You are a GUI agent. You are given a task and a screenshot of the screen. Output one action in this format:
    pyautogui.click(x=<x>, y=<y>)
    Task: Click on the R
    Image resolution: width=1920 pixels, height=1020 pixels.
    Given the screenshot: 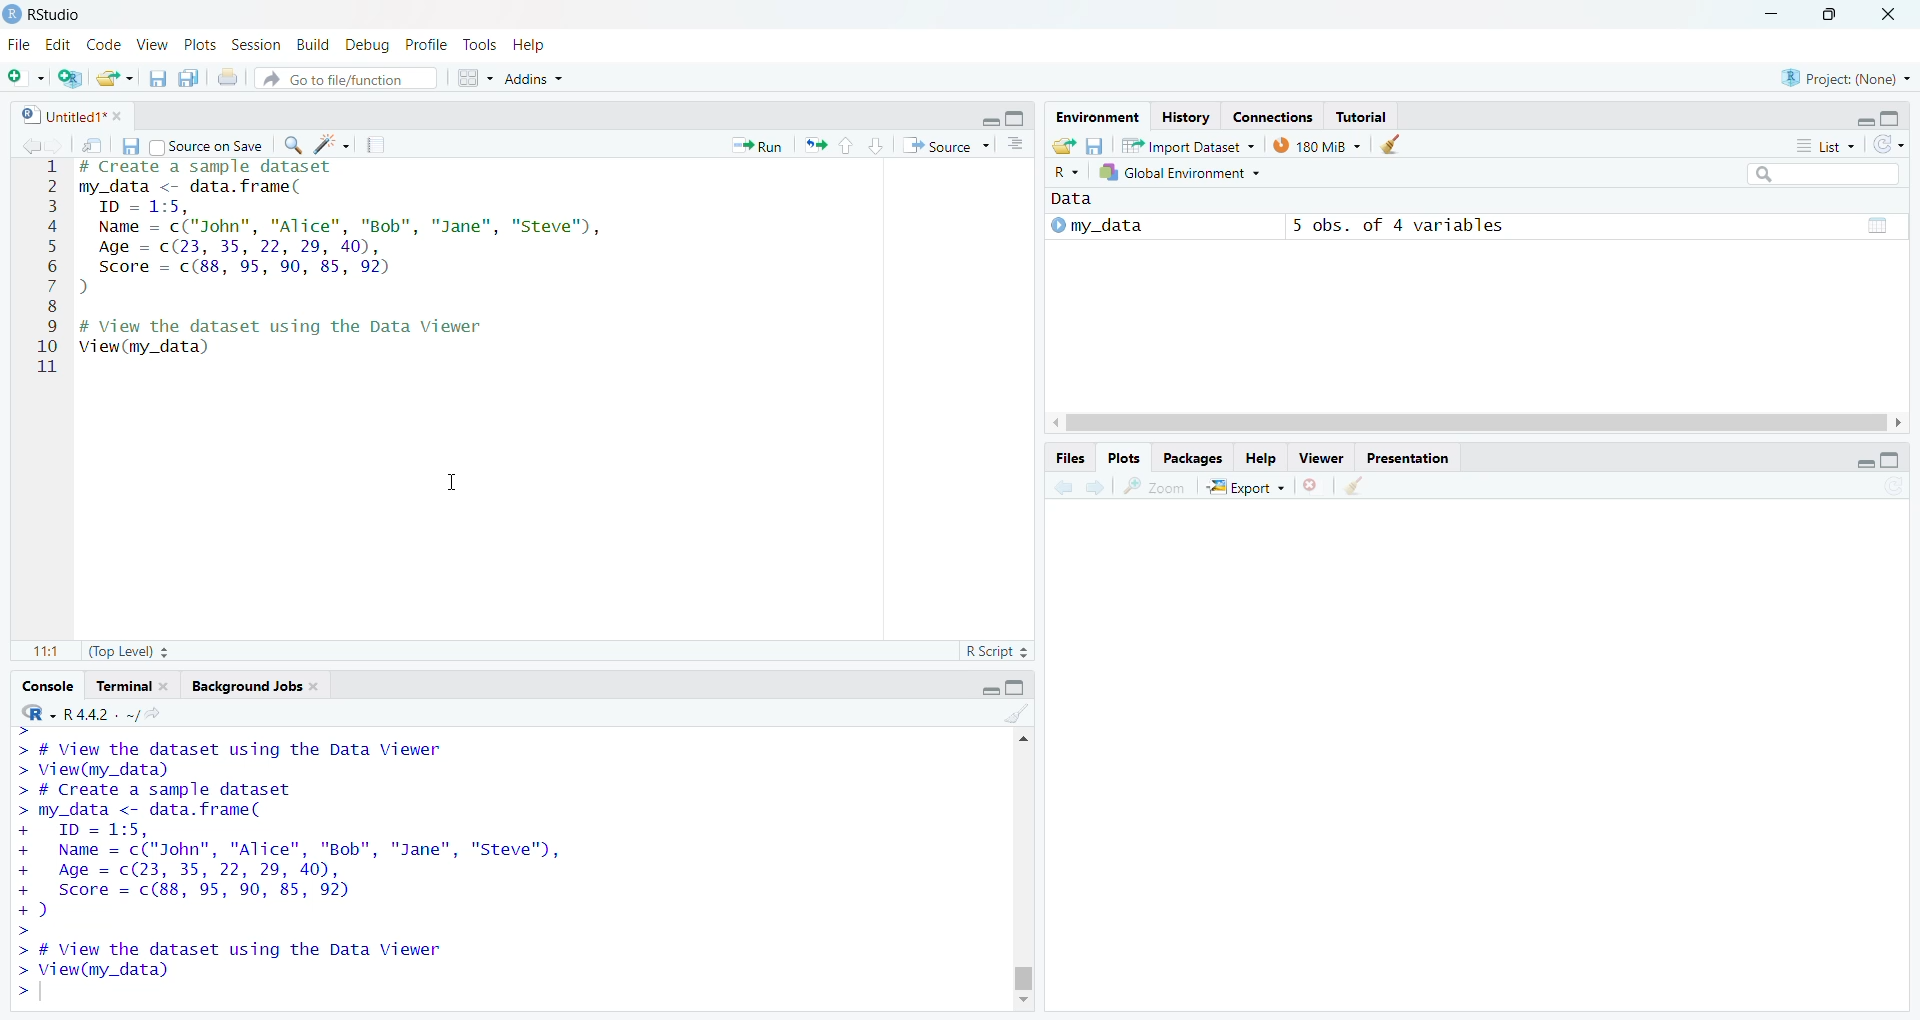 What is the action you would take?
    pyautogui.click(x=1063, y=173)
    